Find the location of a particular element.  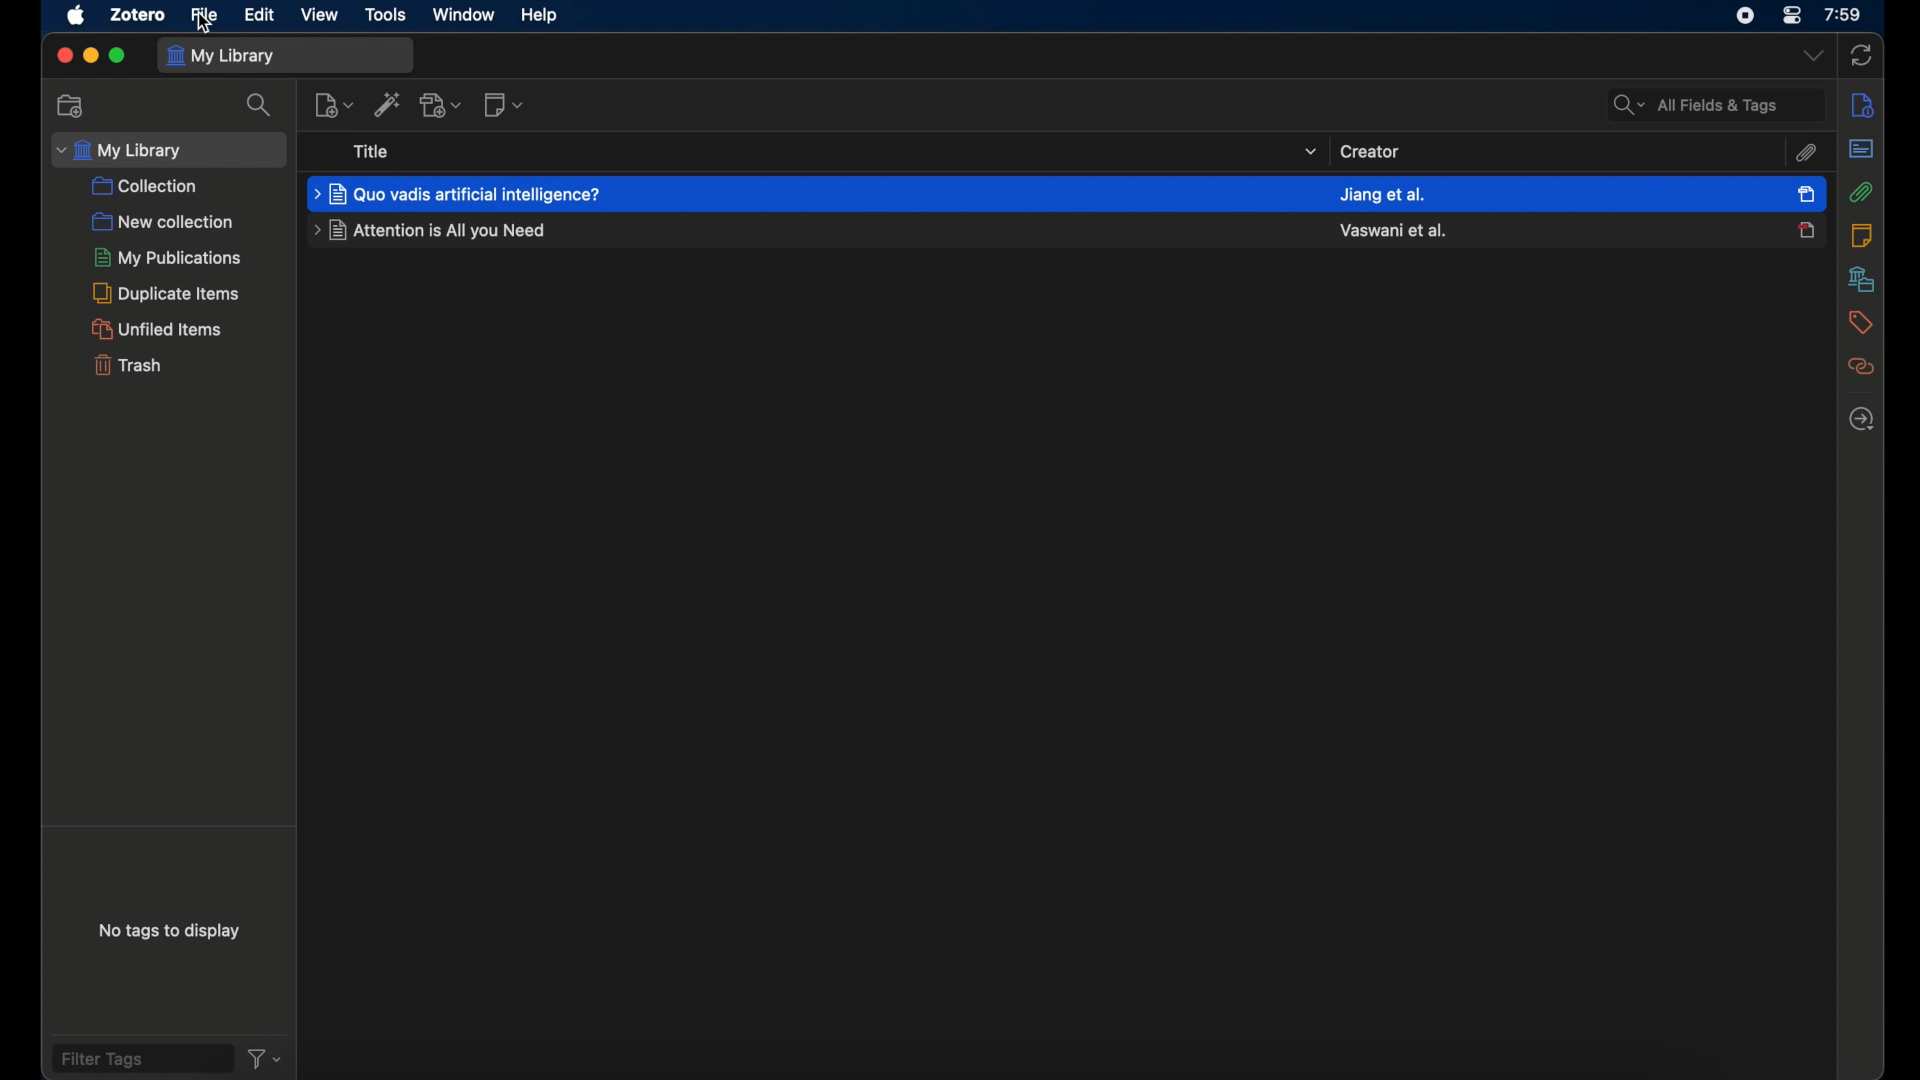

tools is located at coordinates (383, 14).